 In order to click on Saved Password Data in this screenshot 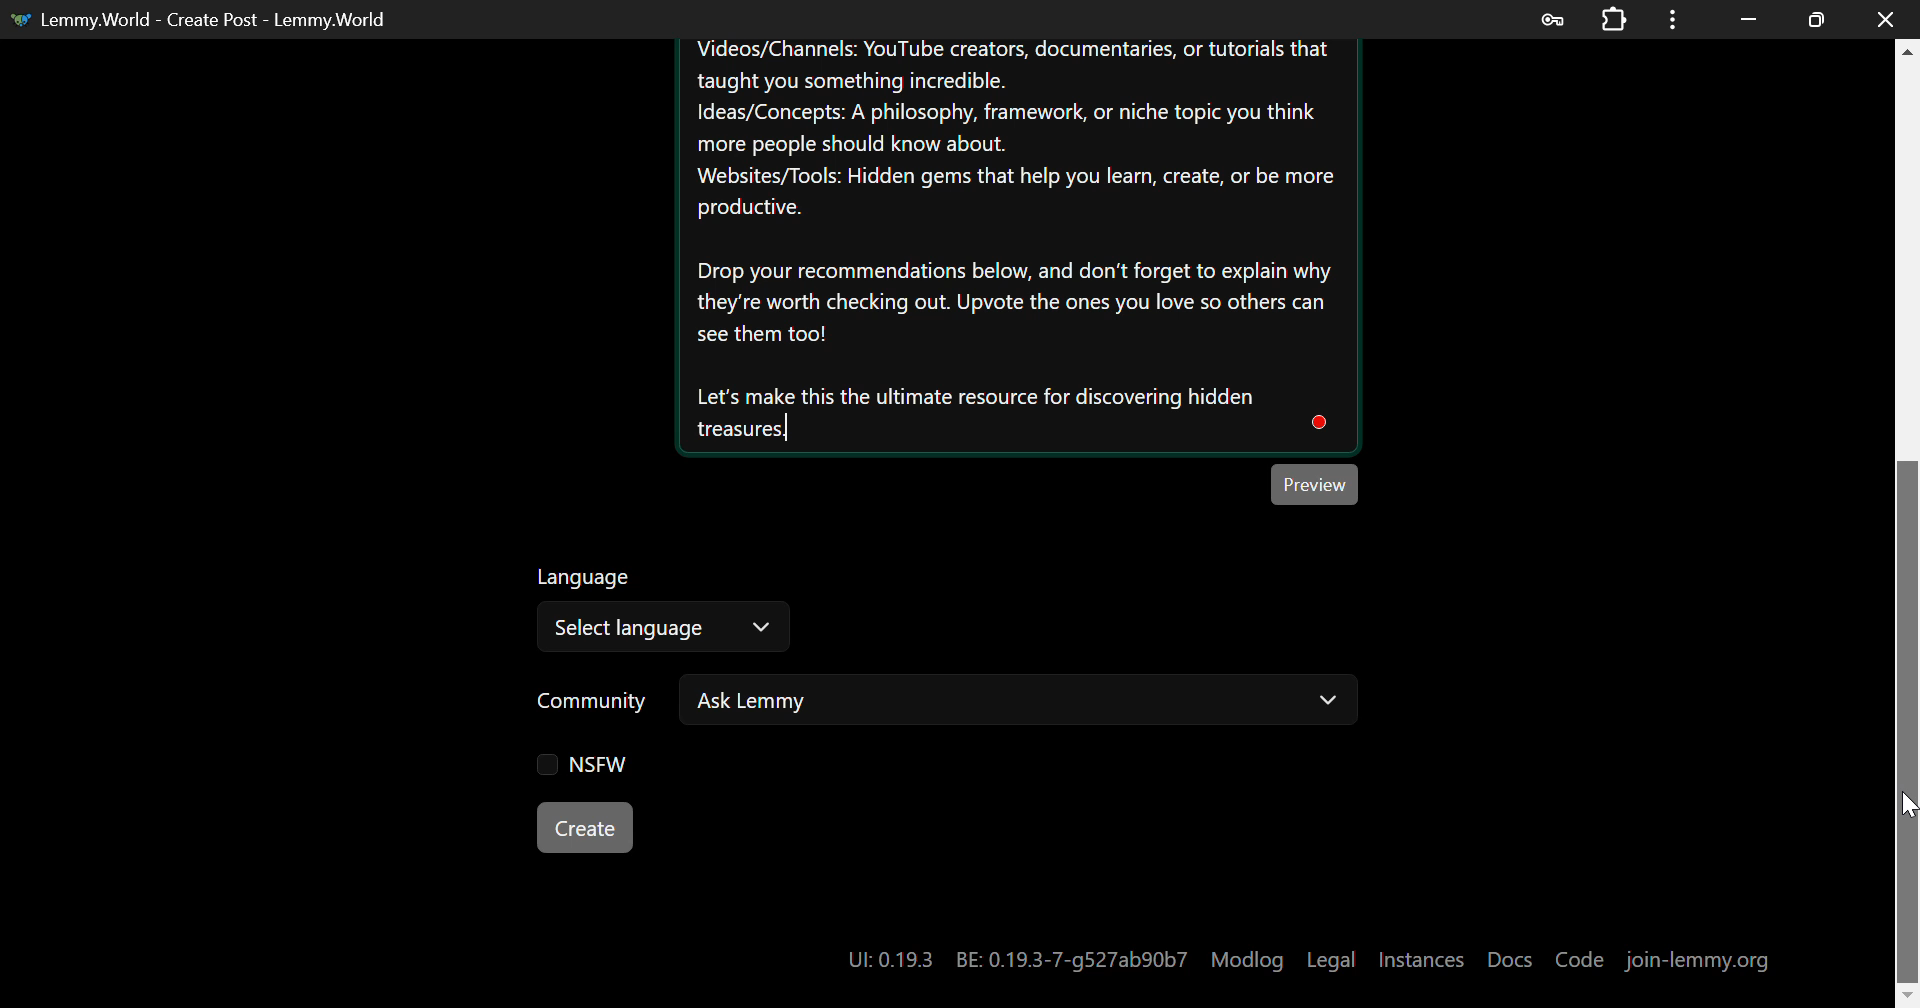, I will do `click(1550, 20)`.